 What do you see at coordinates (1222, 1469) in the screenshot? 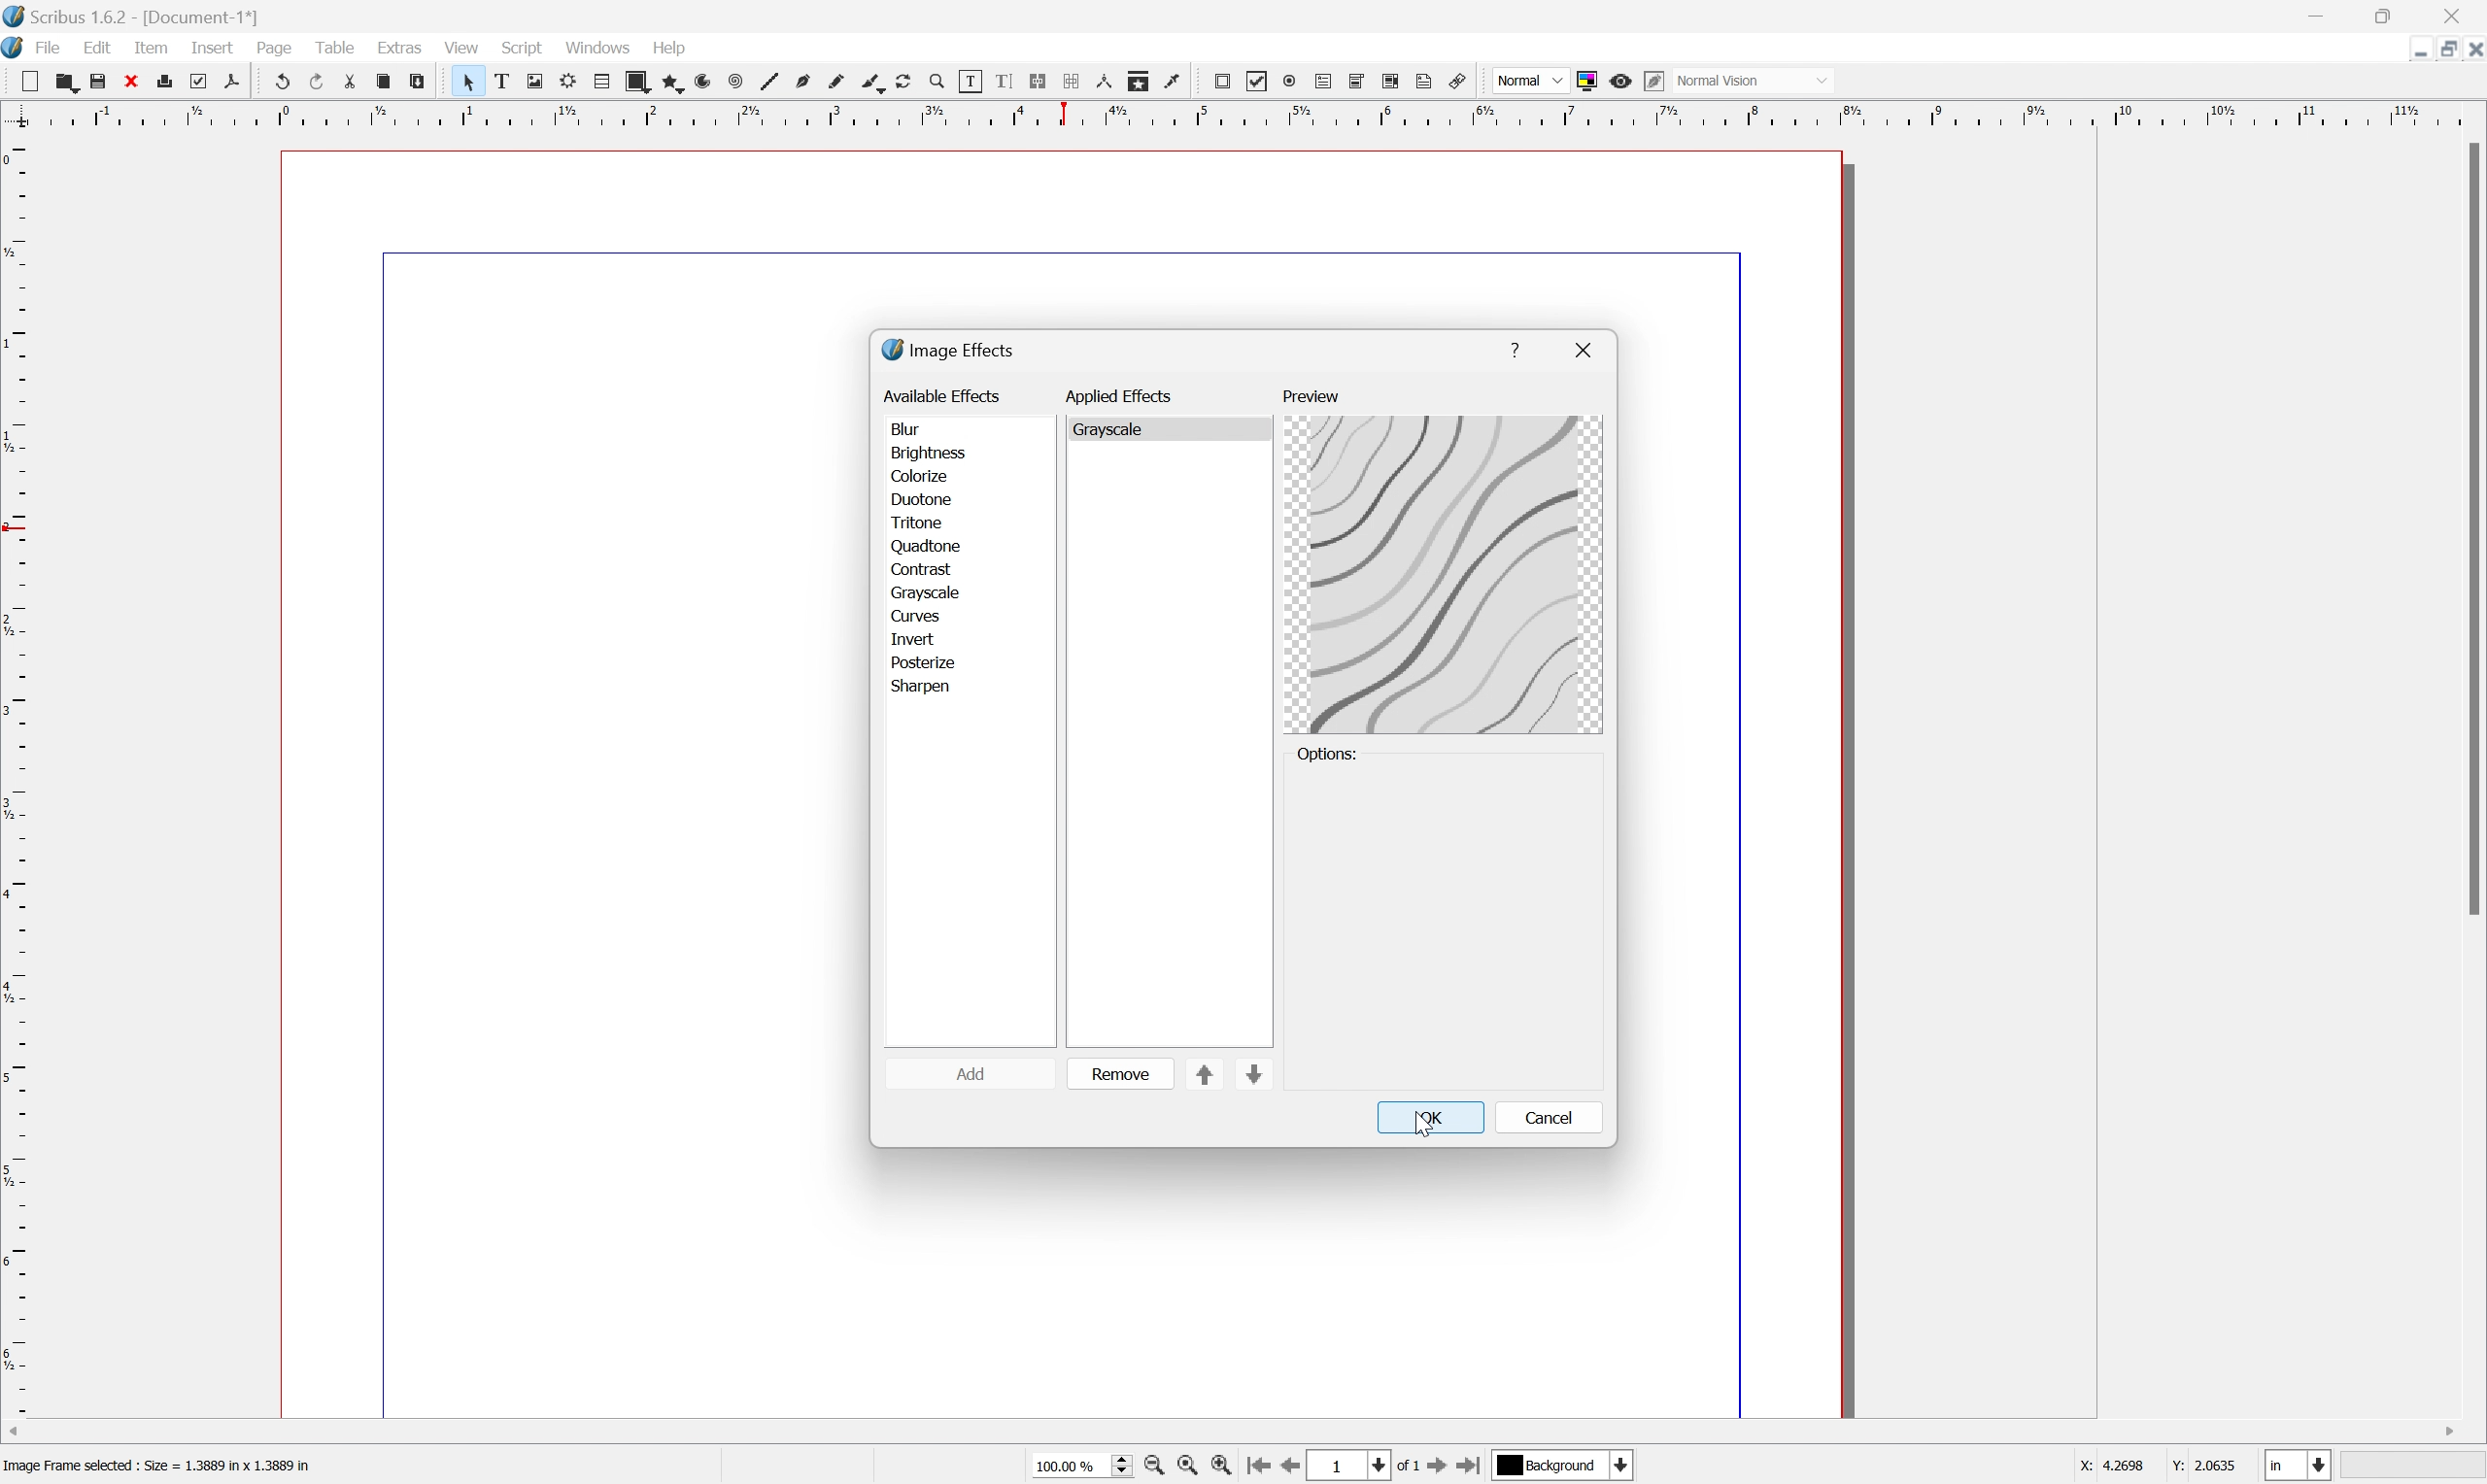
I see `Zoom in by the stepping value in tools preferences` at bounding box center [1222, 1469].